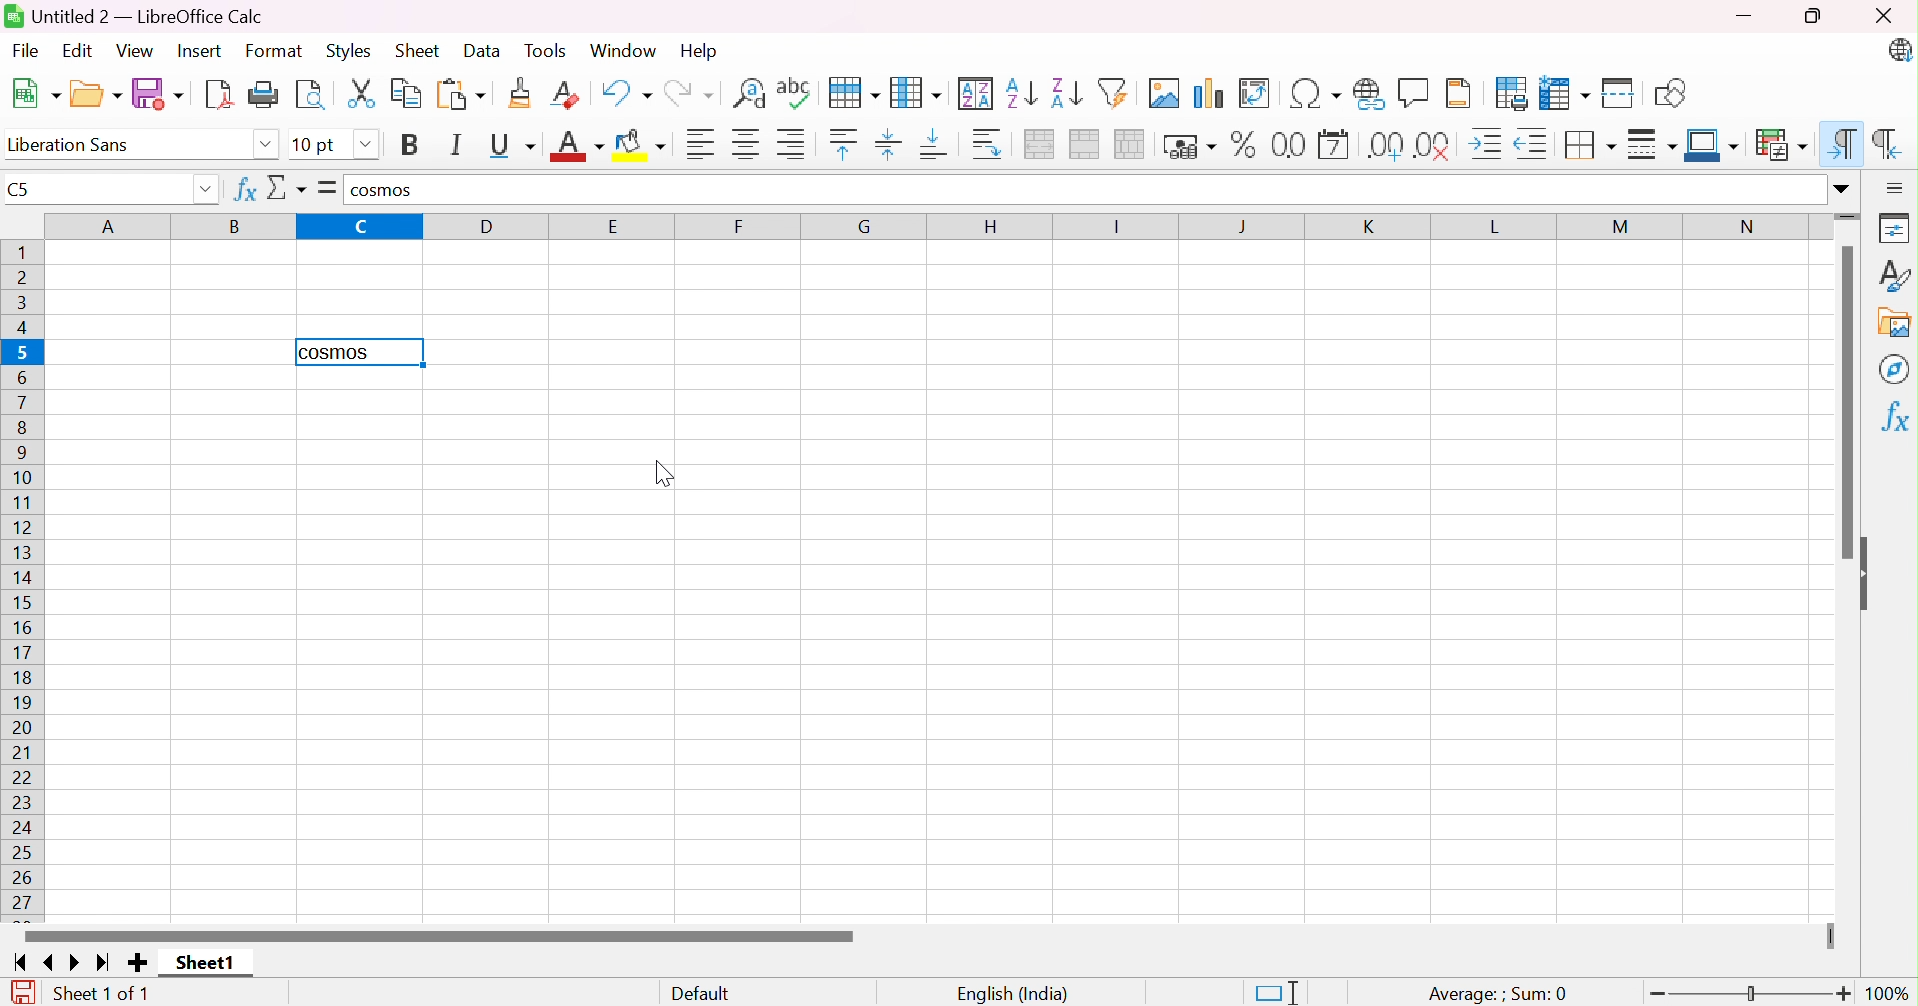  What do you see at coordinates (1896, 324) in the screenshot?
I see `Gallery` at bounding box center [1896, 324].